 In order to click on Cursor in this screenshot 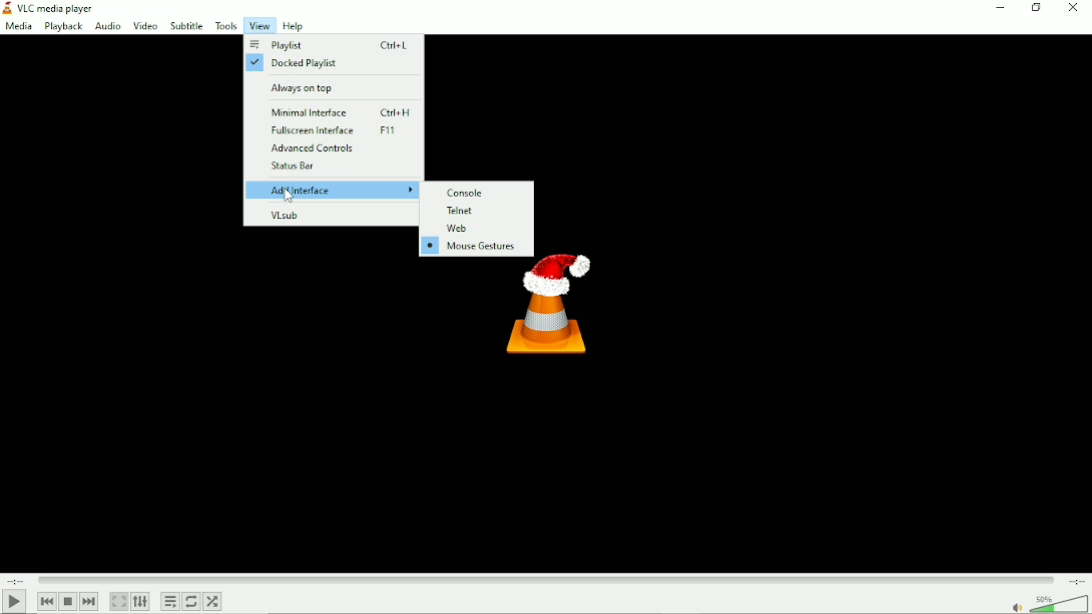, I will do `click(288, 197)`.